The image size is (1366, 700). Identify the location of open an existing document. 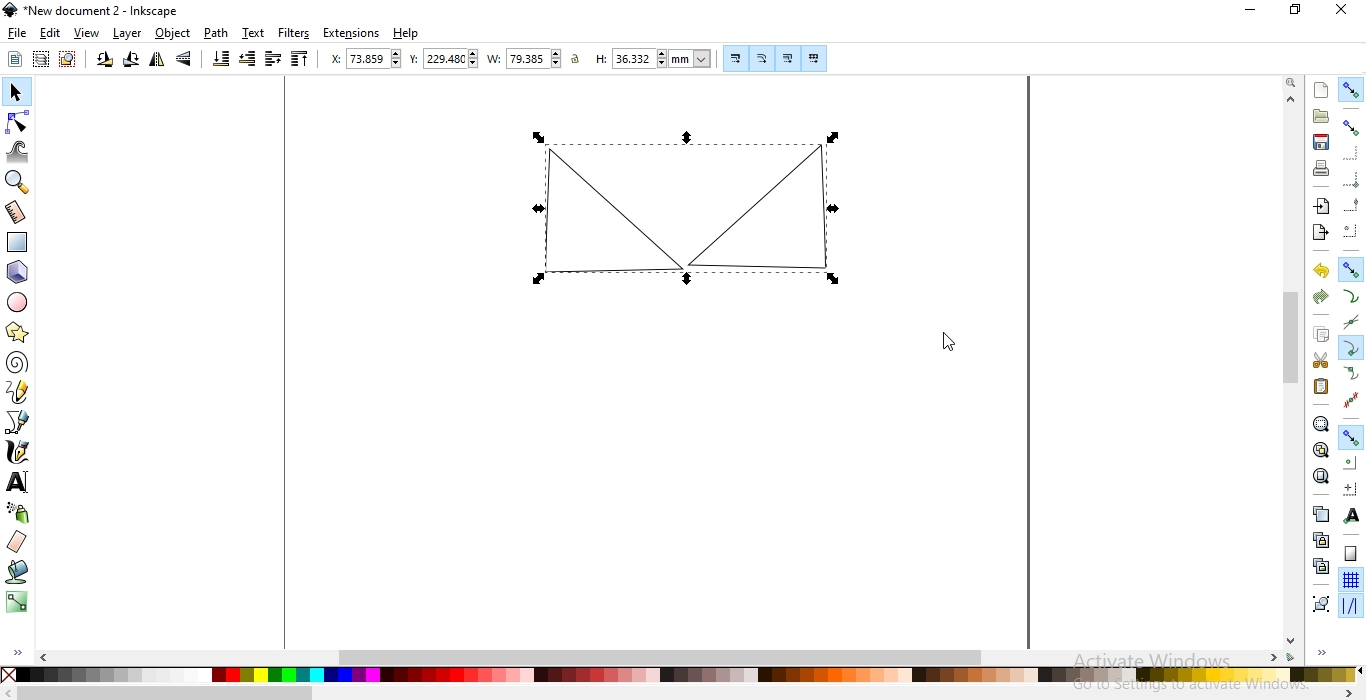
(1321, 117).